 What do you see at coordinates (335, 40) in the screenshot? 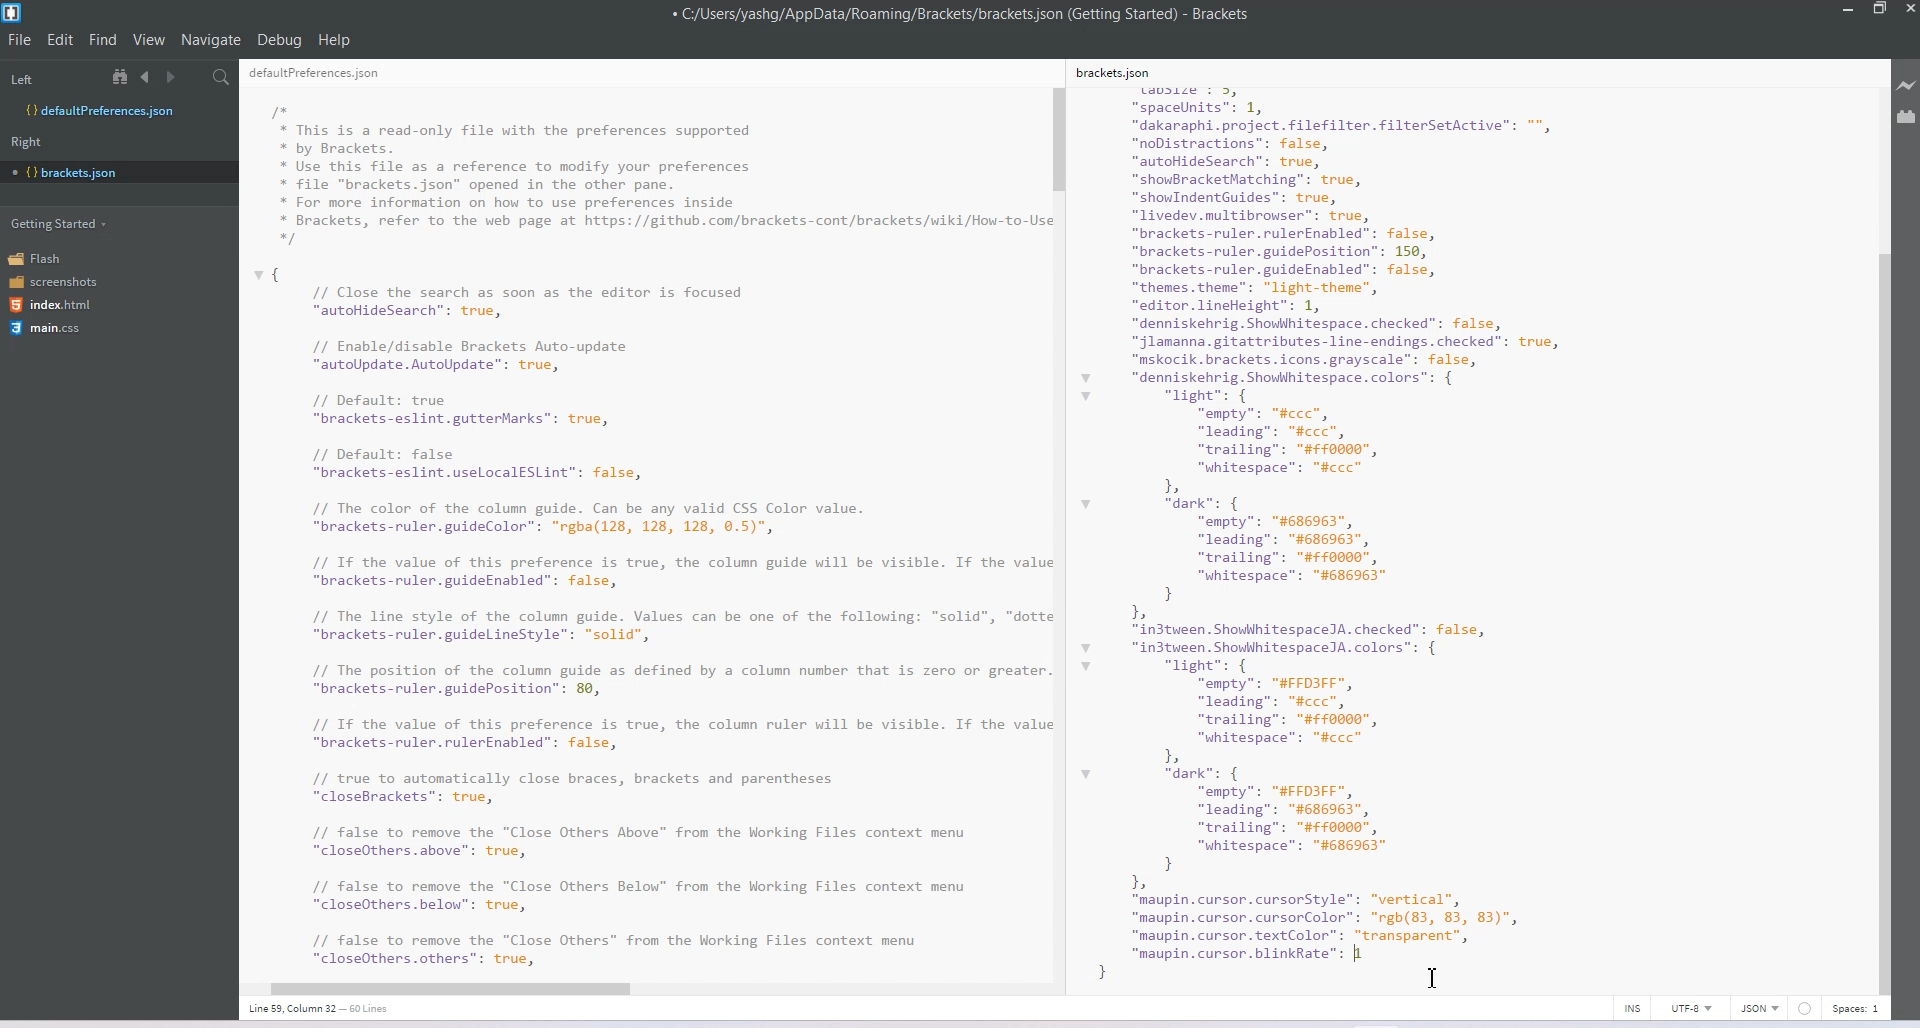
I see `Help` at bounding box center [335, 40].